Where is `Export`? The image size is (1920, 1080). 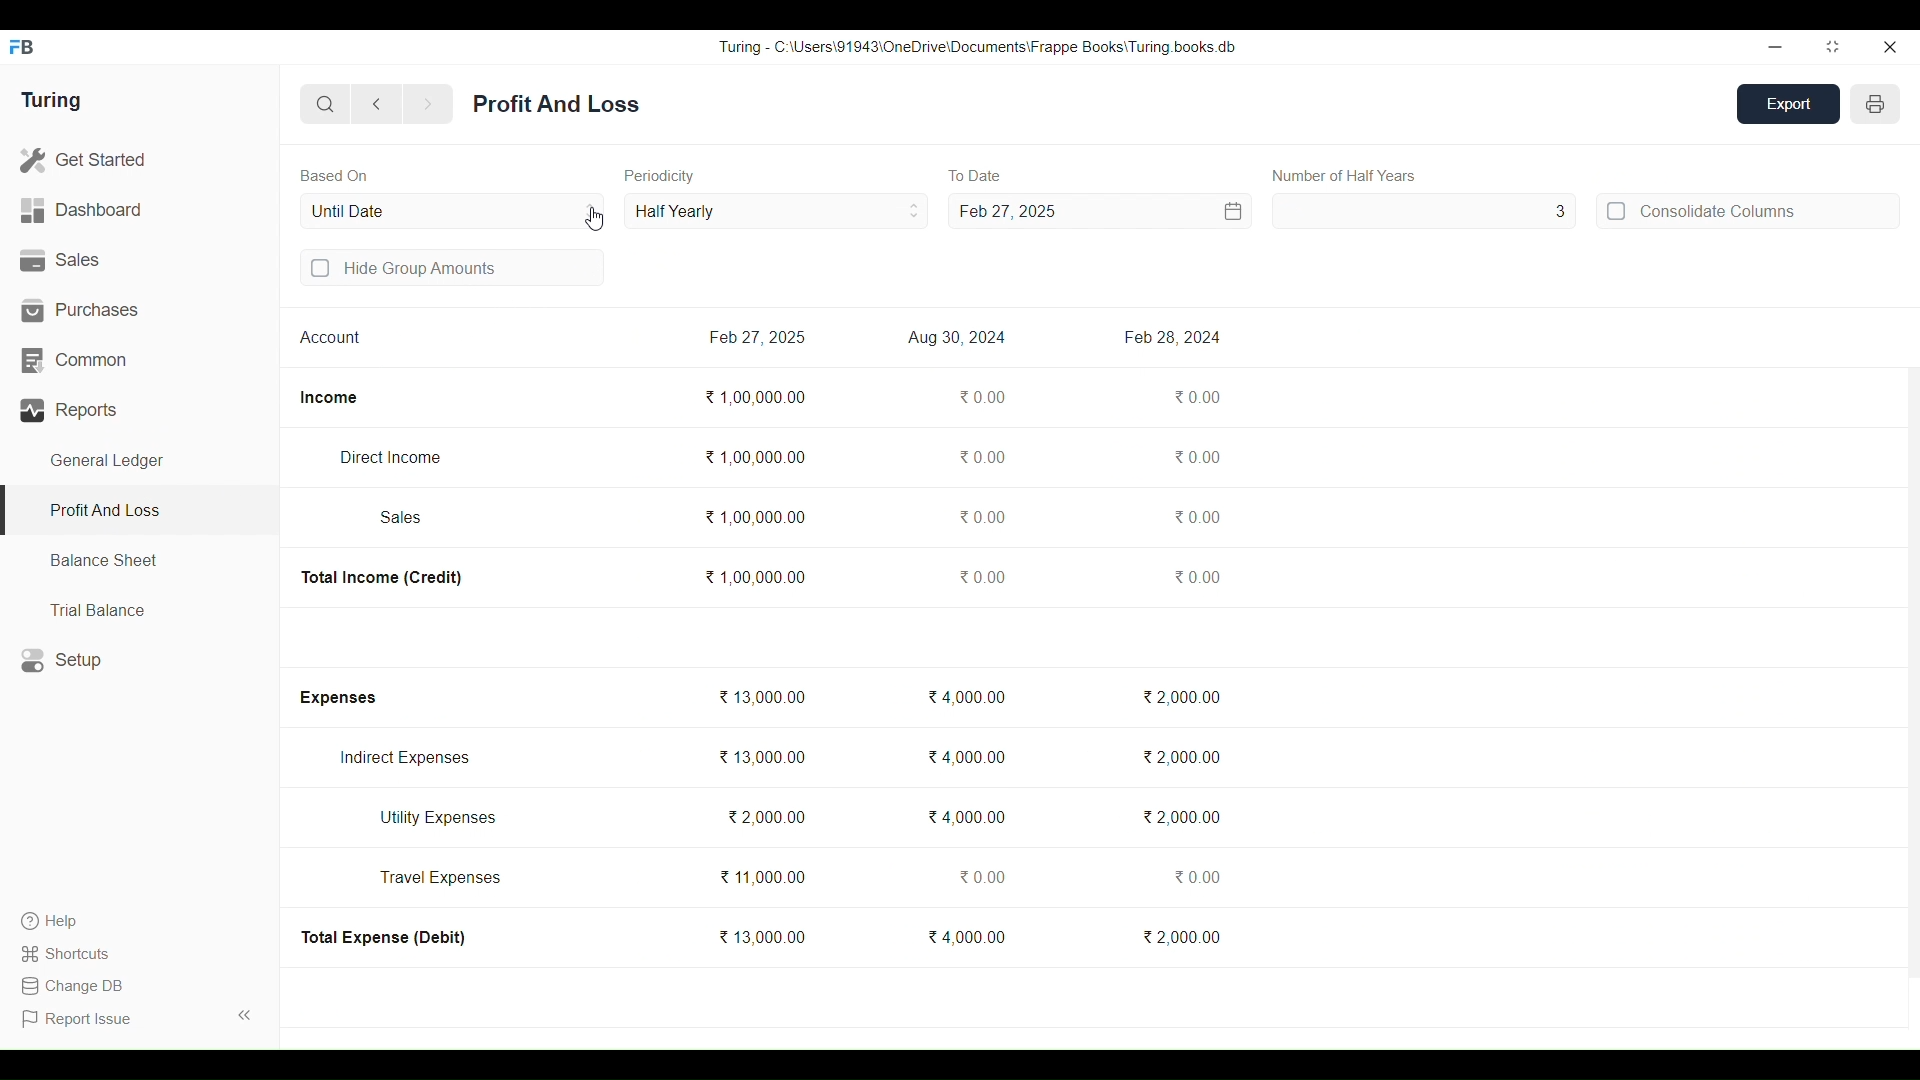 Export is located at coordinates (1789, 104).